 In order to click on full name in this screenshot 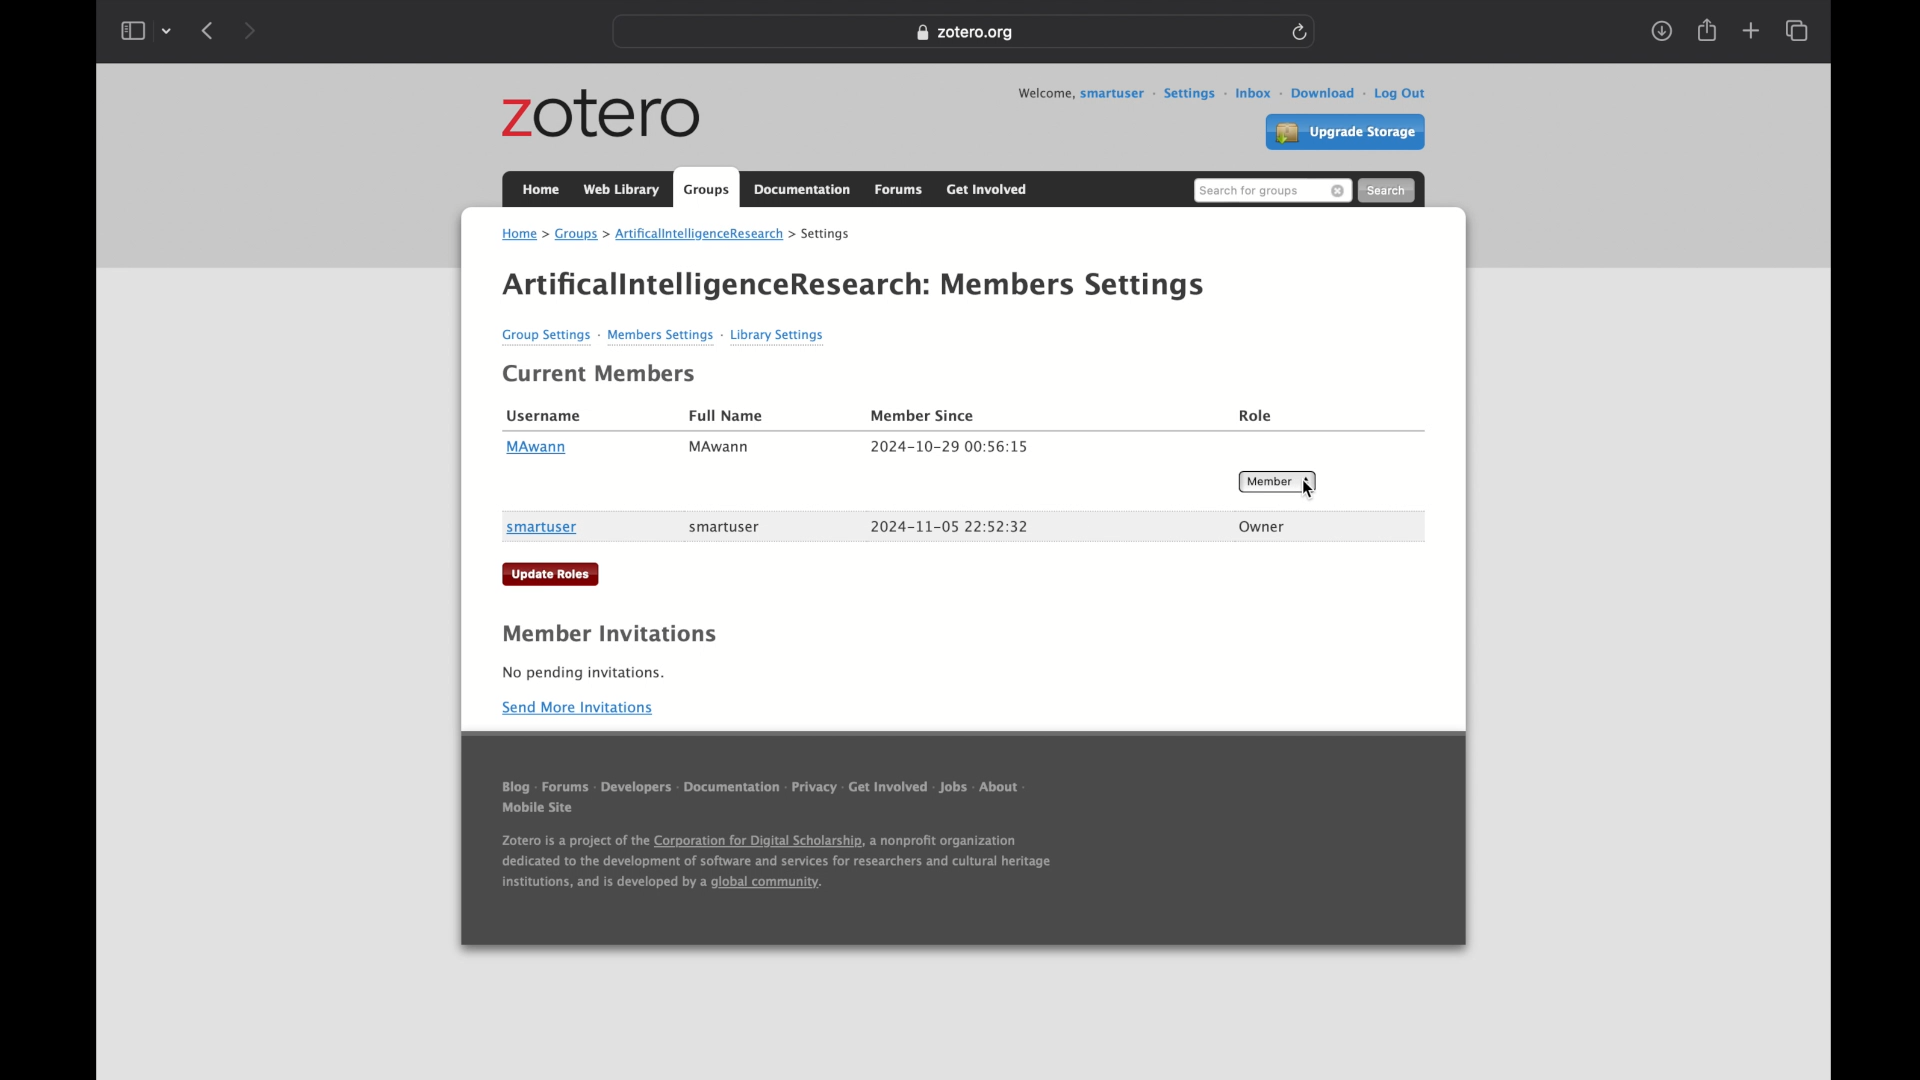, I will do `click(727, 415)`.